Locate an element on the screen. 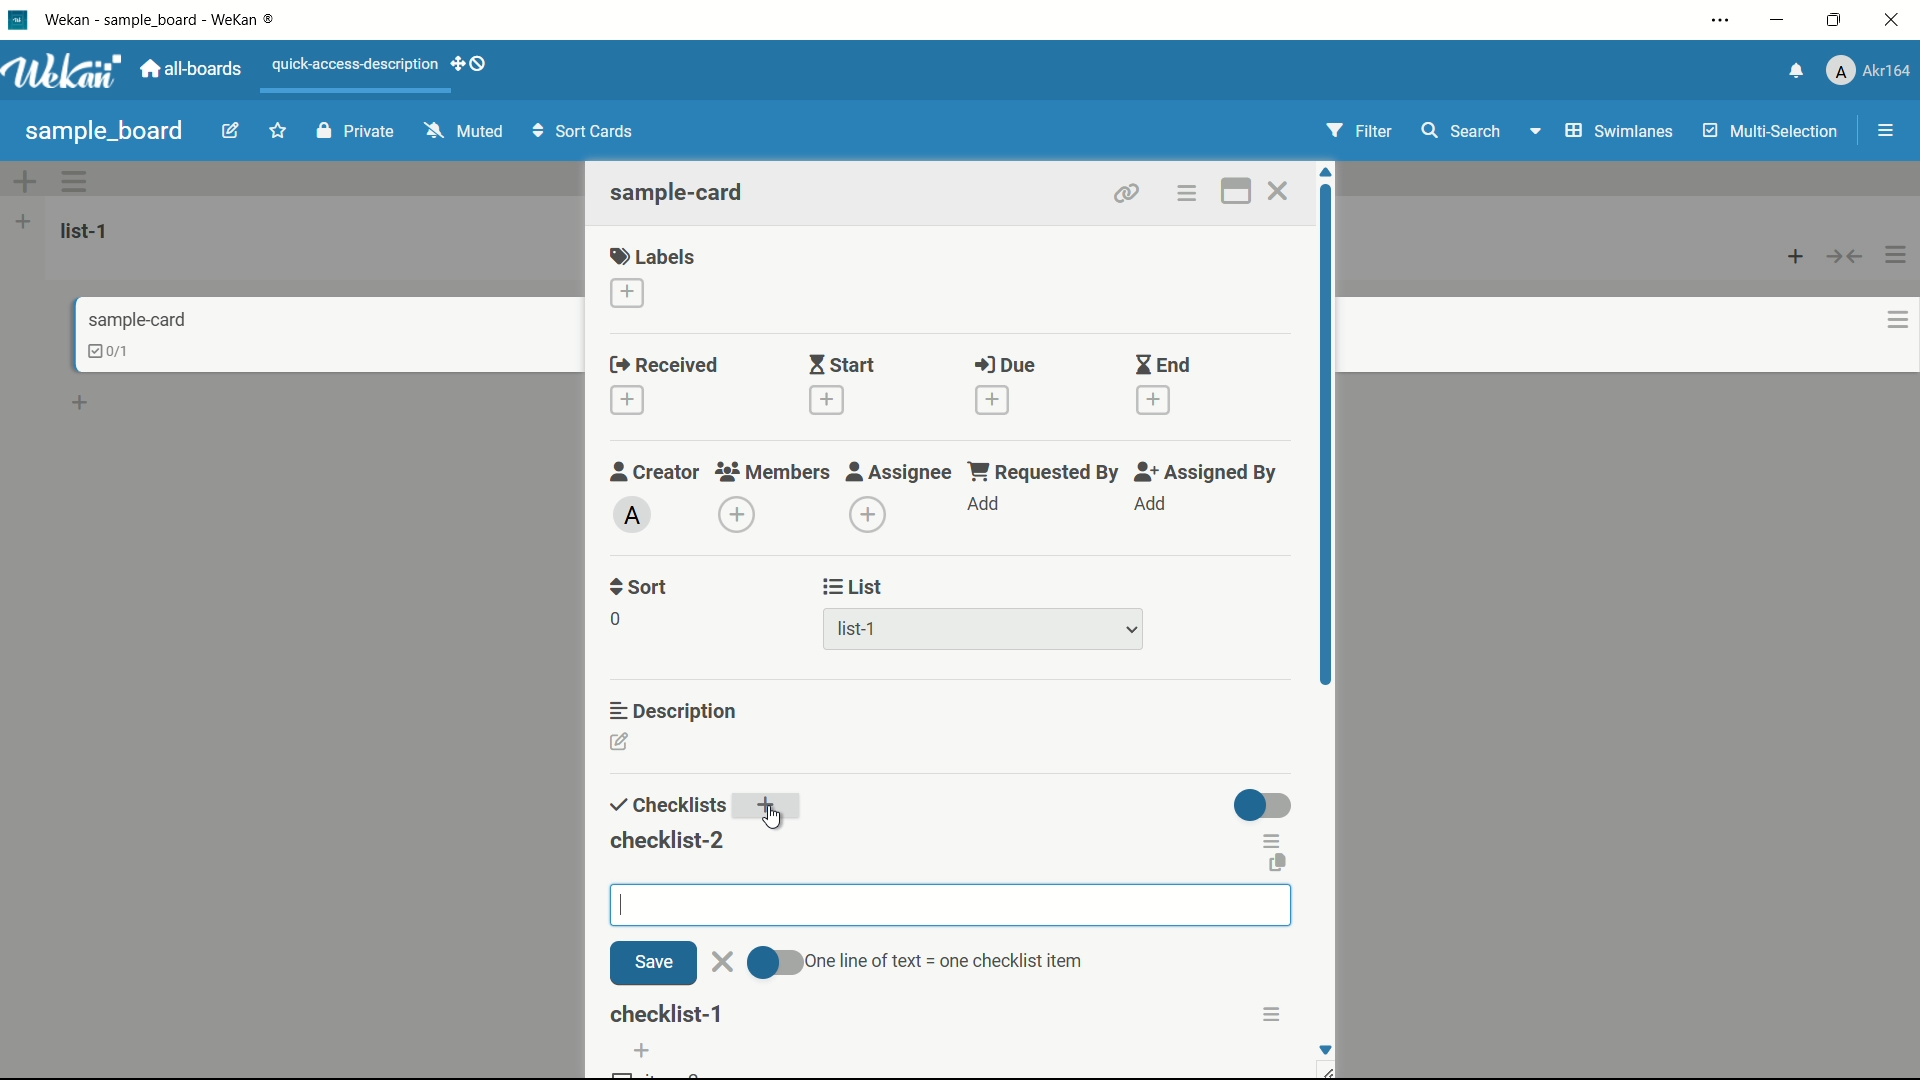 This screenshot has width=1920, height=1080. card name is located at coordinates (679, 192).